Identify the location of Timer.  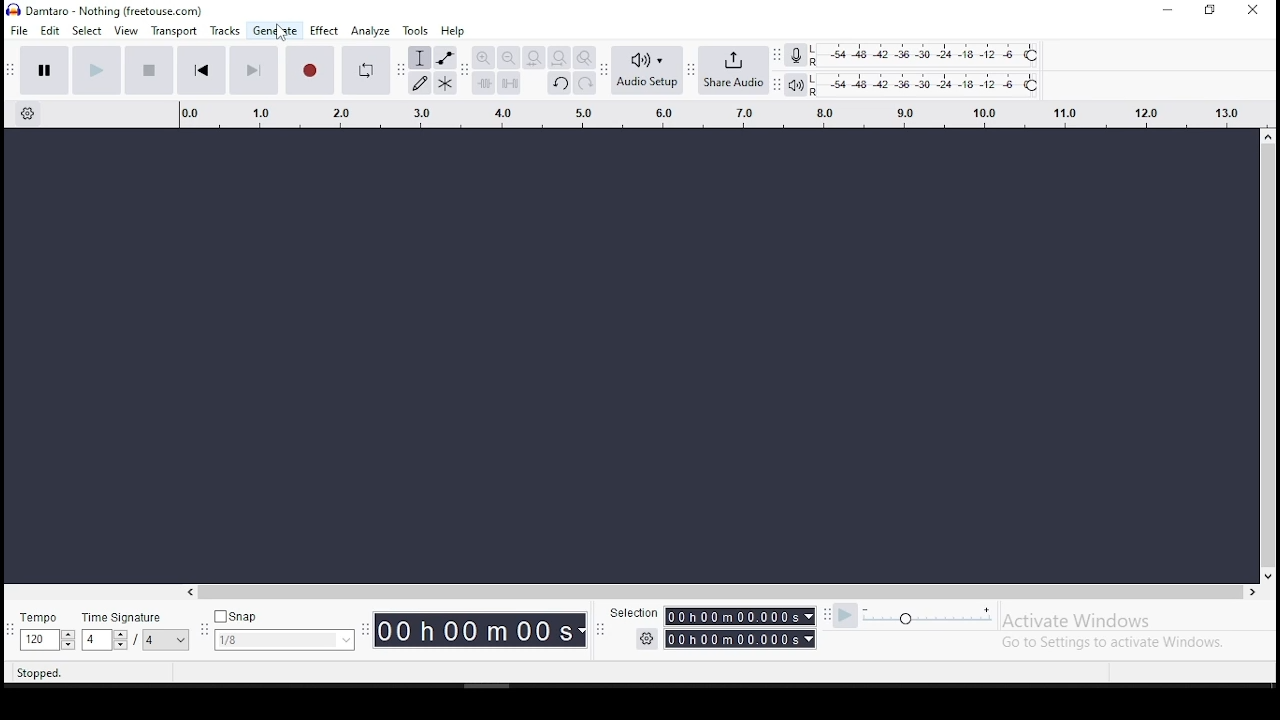
(485, 634).